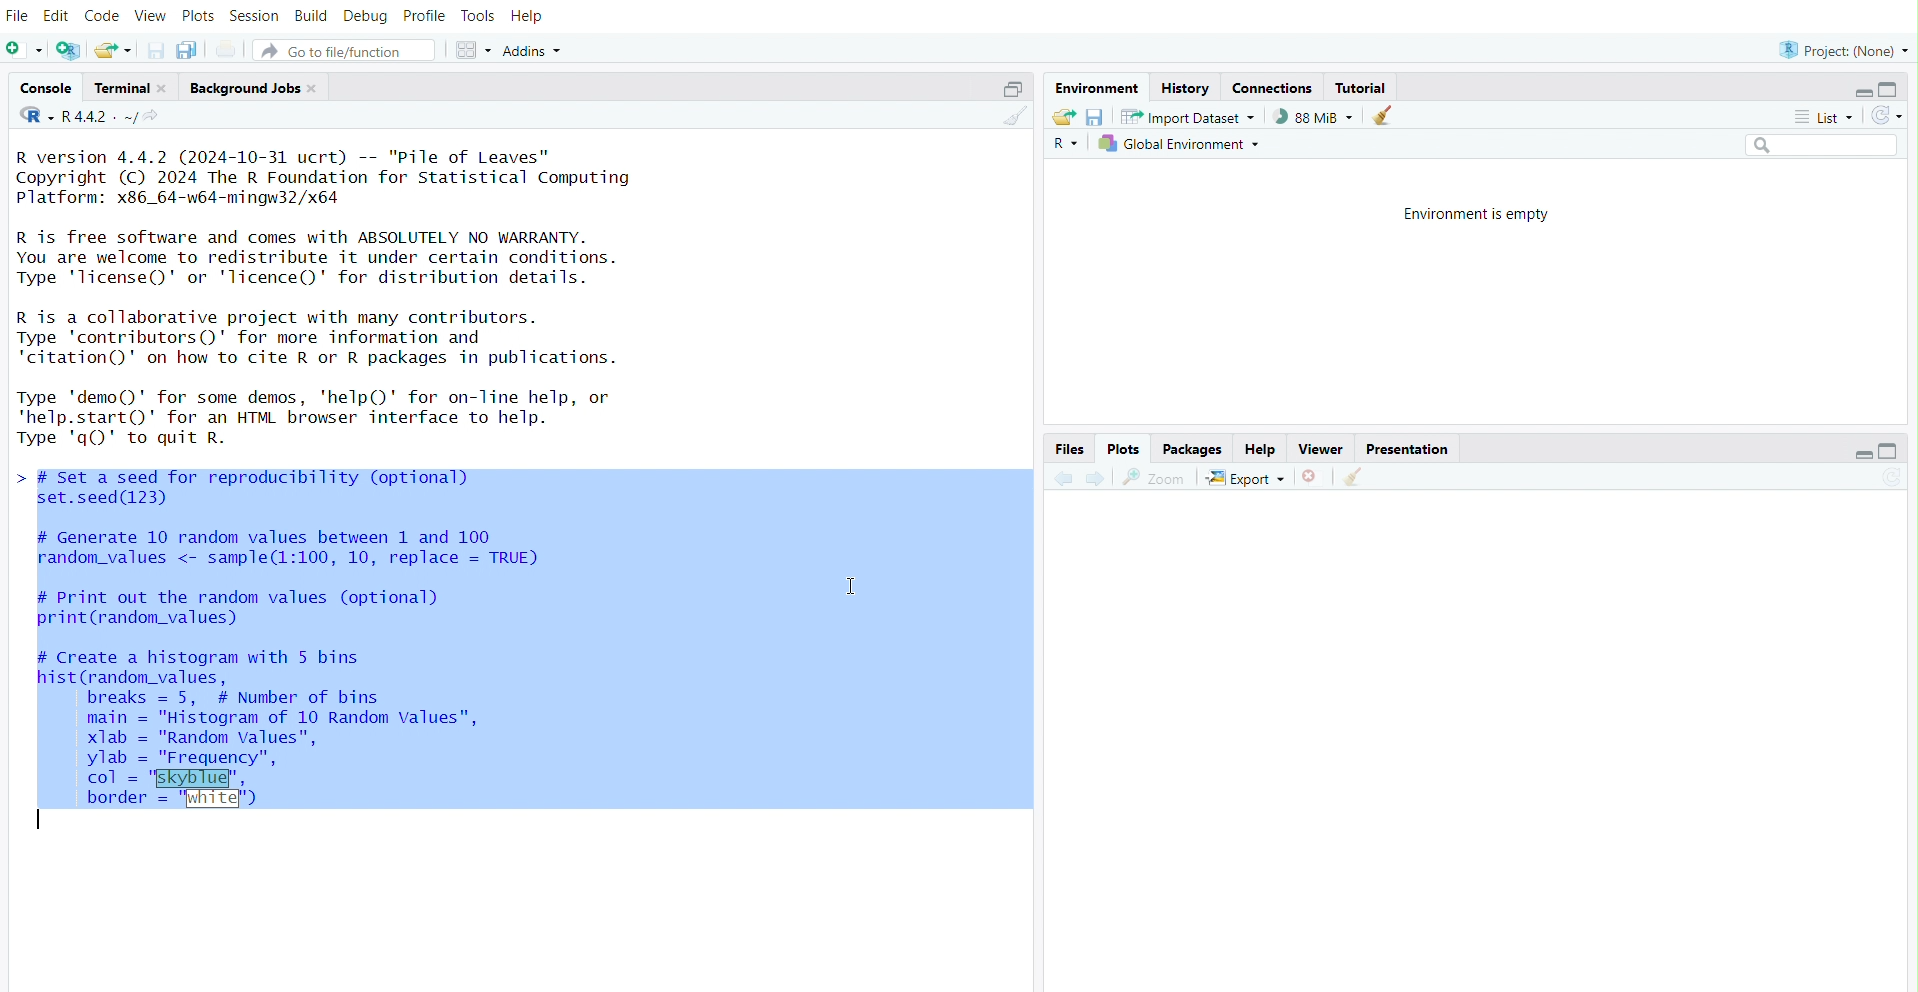 Image resolution: width=1918 pixels, height=992 pixels. I want to click on clear console, so click(1011, 117).